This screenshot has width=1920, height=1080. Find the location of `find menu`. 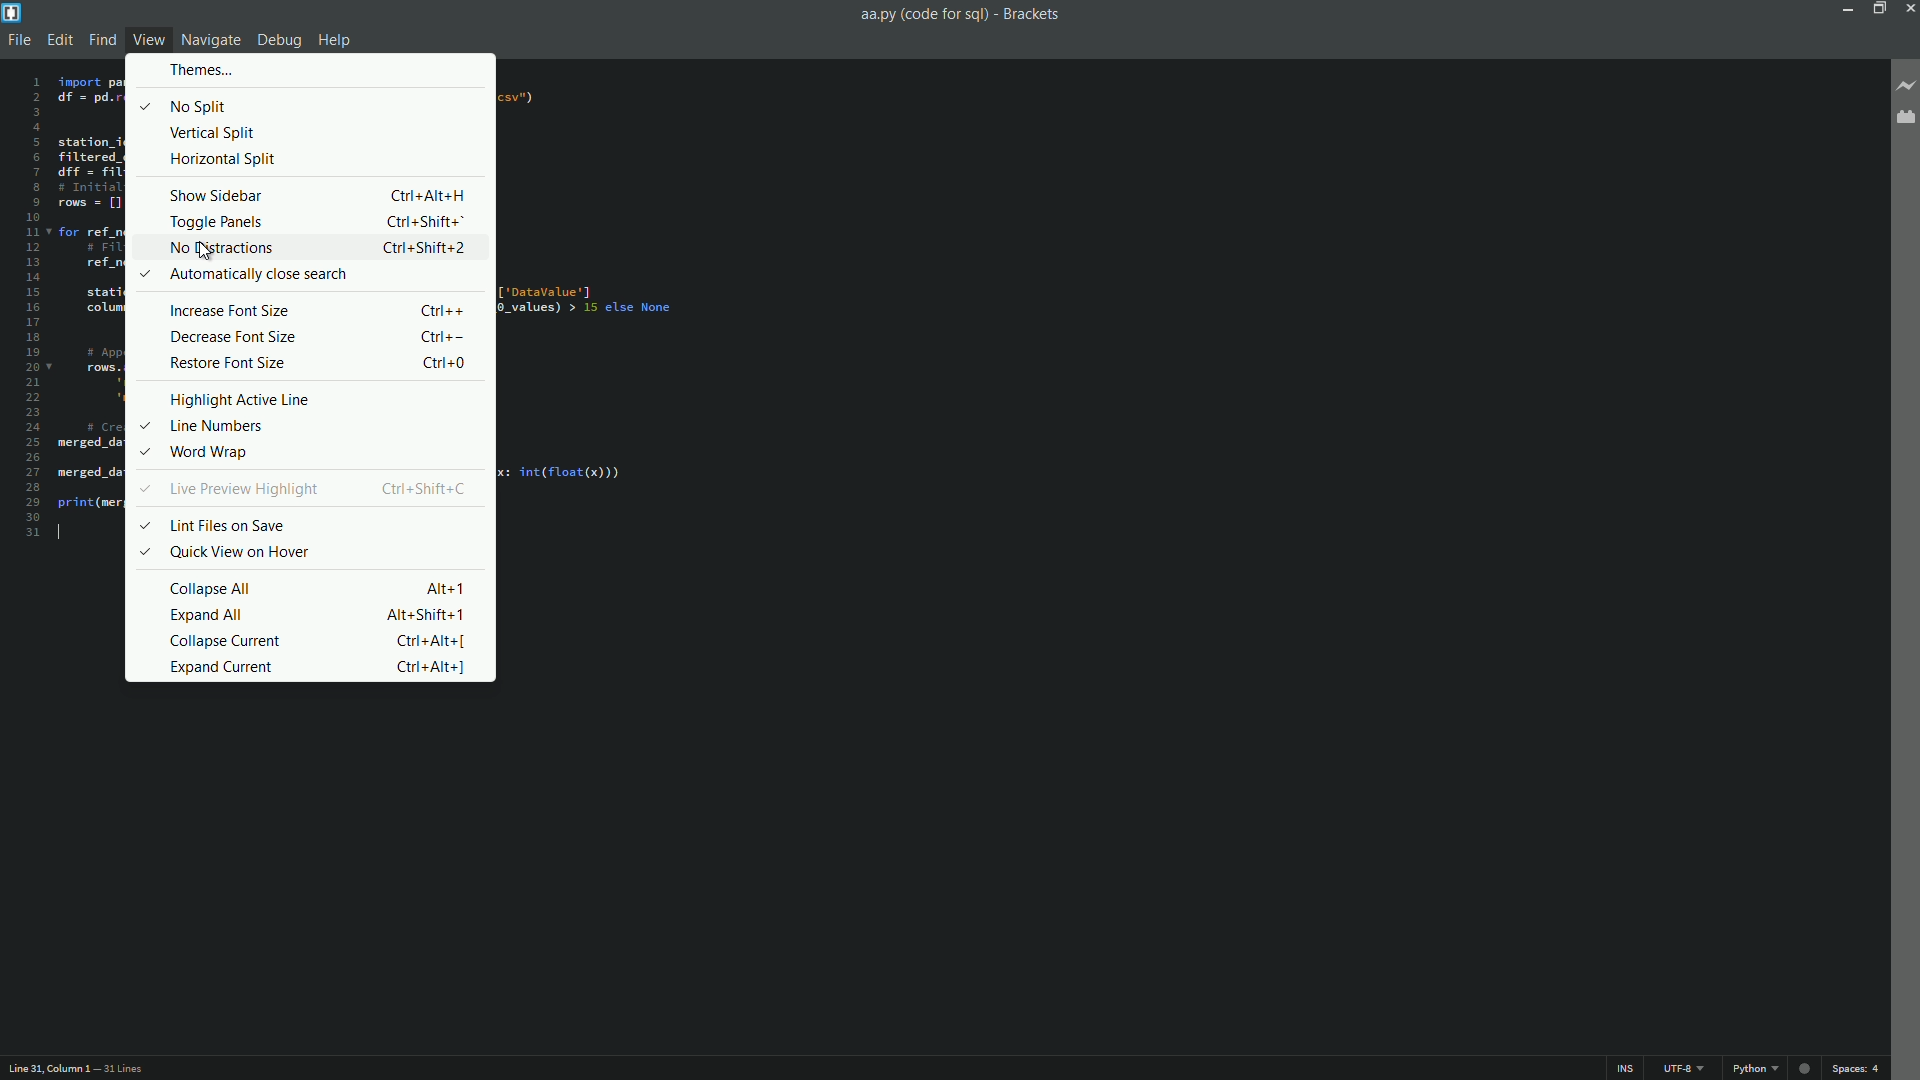

find menu is located at coordinates (100, 39).